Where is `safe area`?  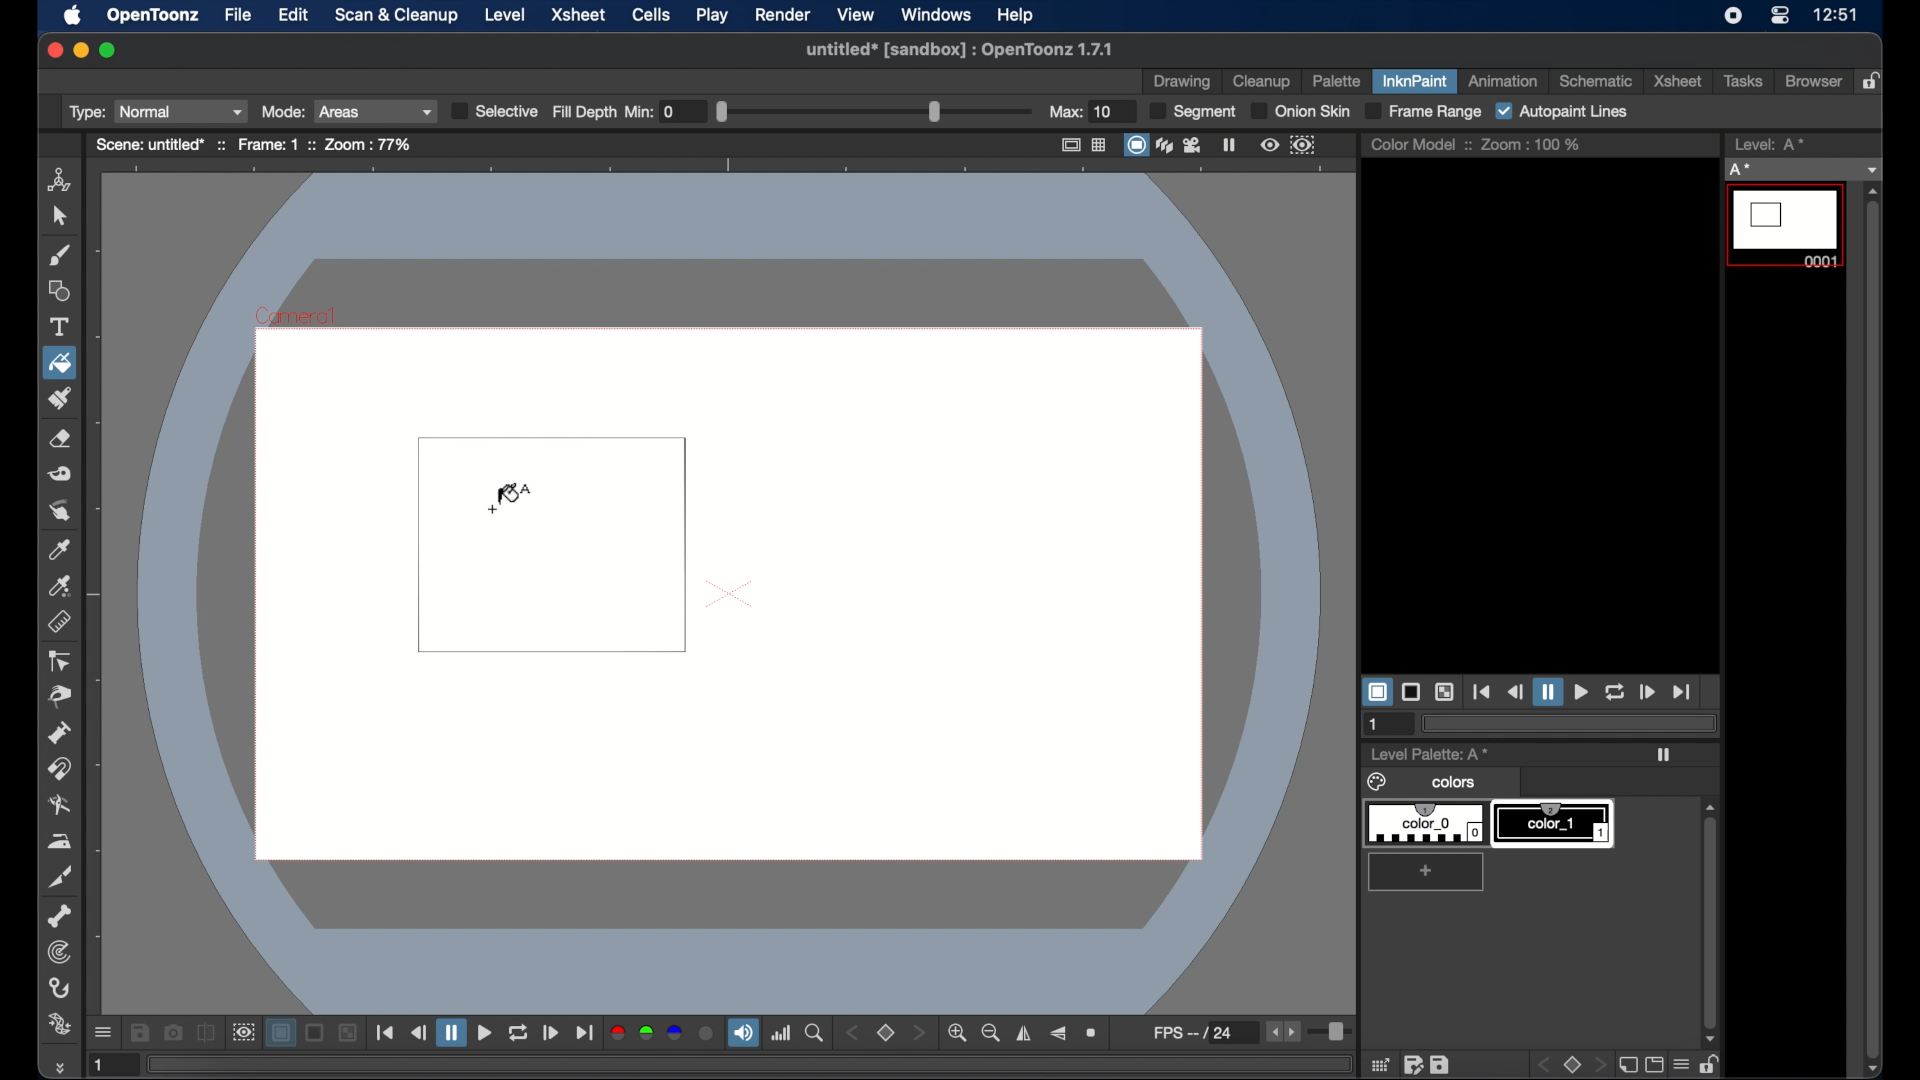
safe area is located at coordinates (1068, 144).